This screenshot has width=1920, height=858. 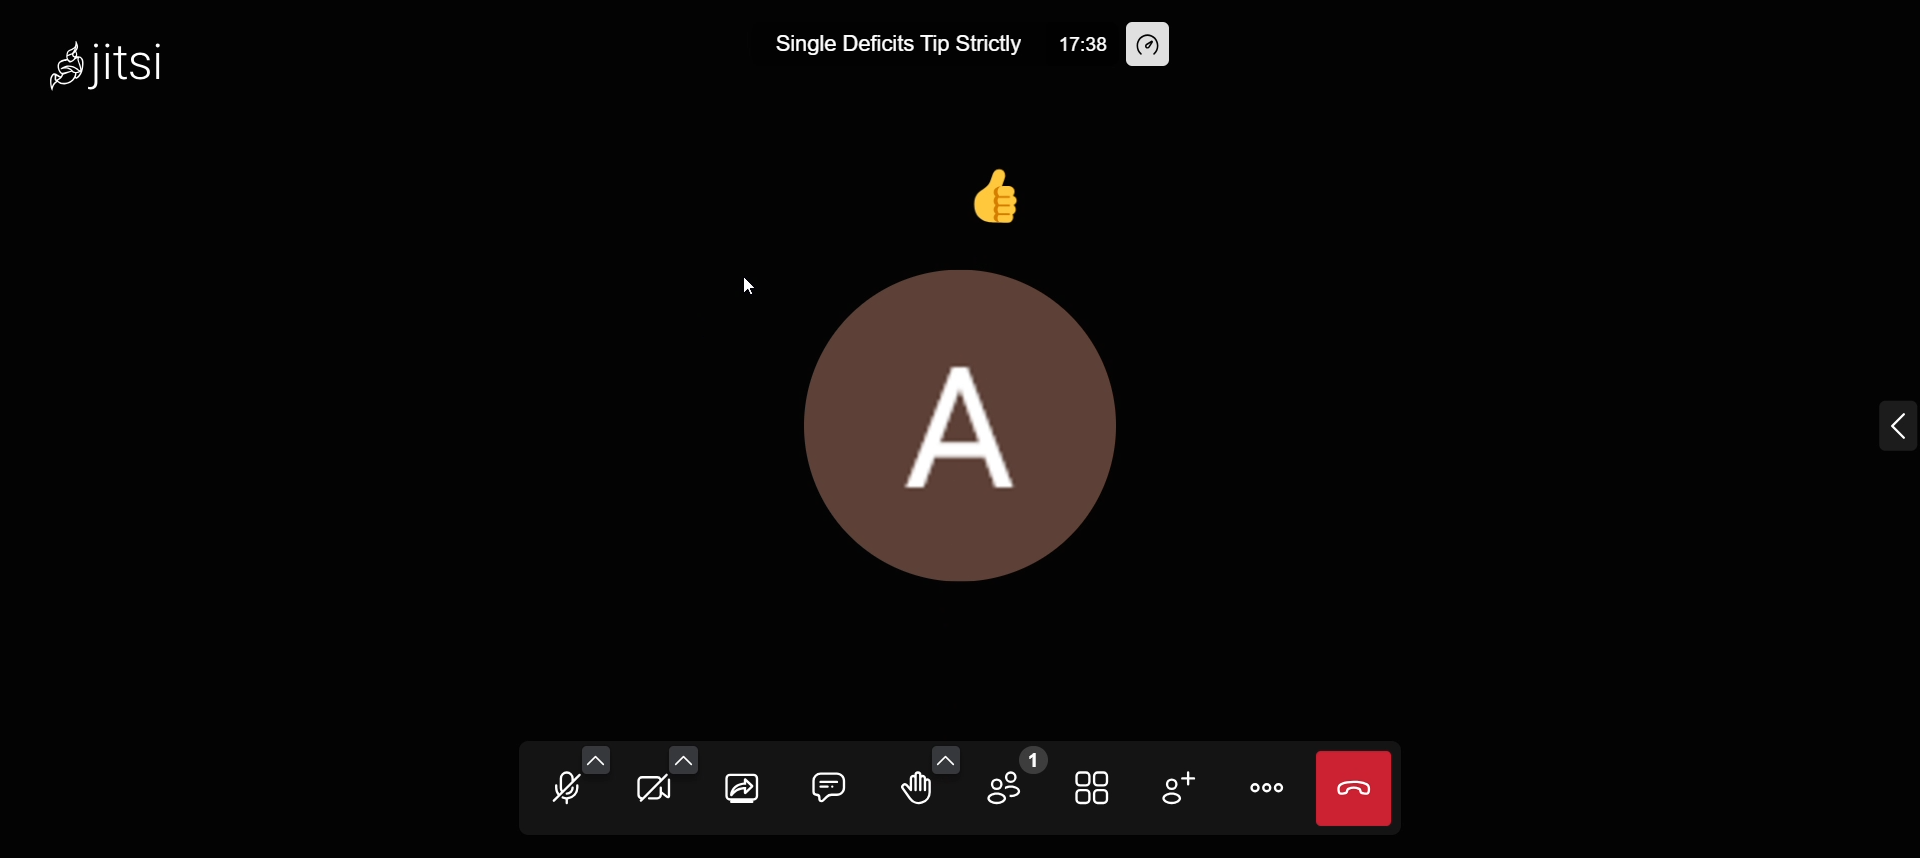 What do you see at coordinates (830, 784) in the screenshot?
I see `open chat` at bounding box center [830, 784].